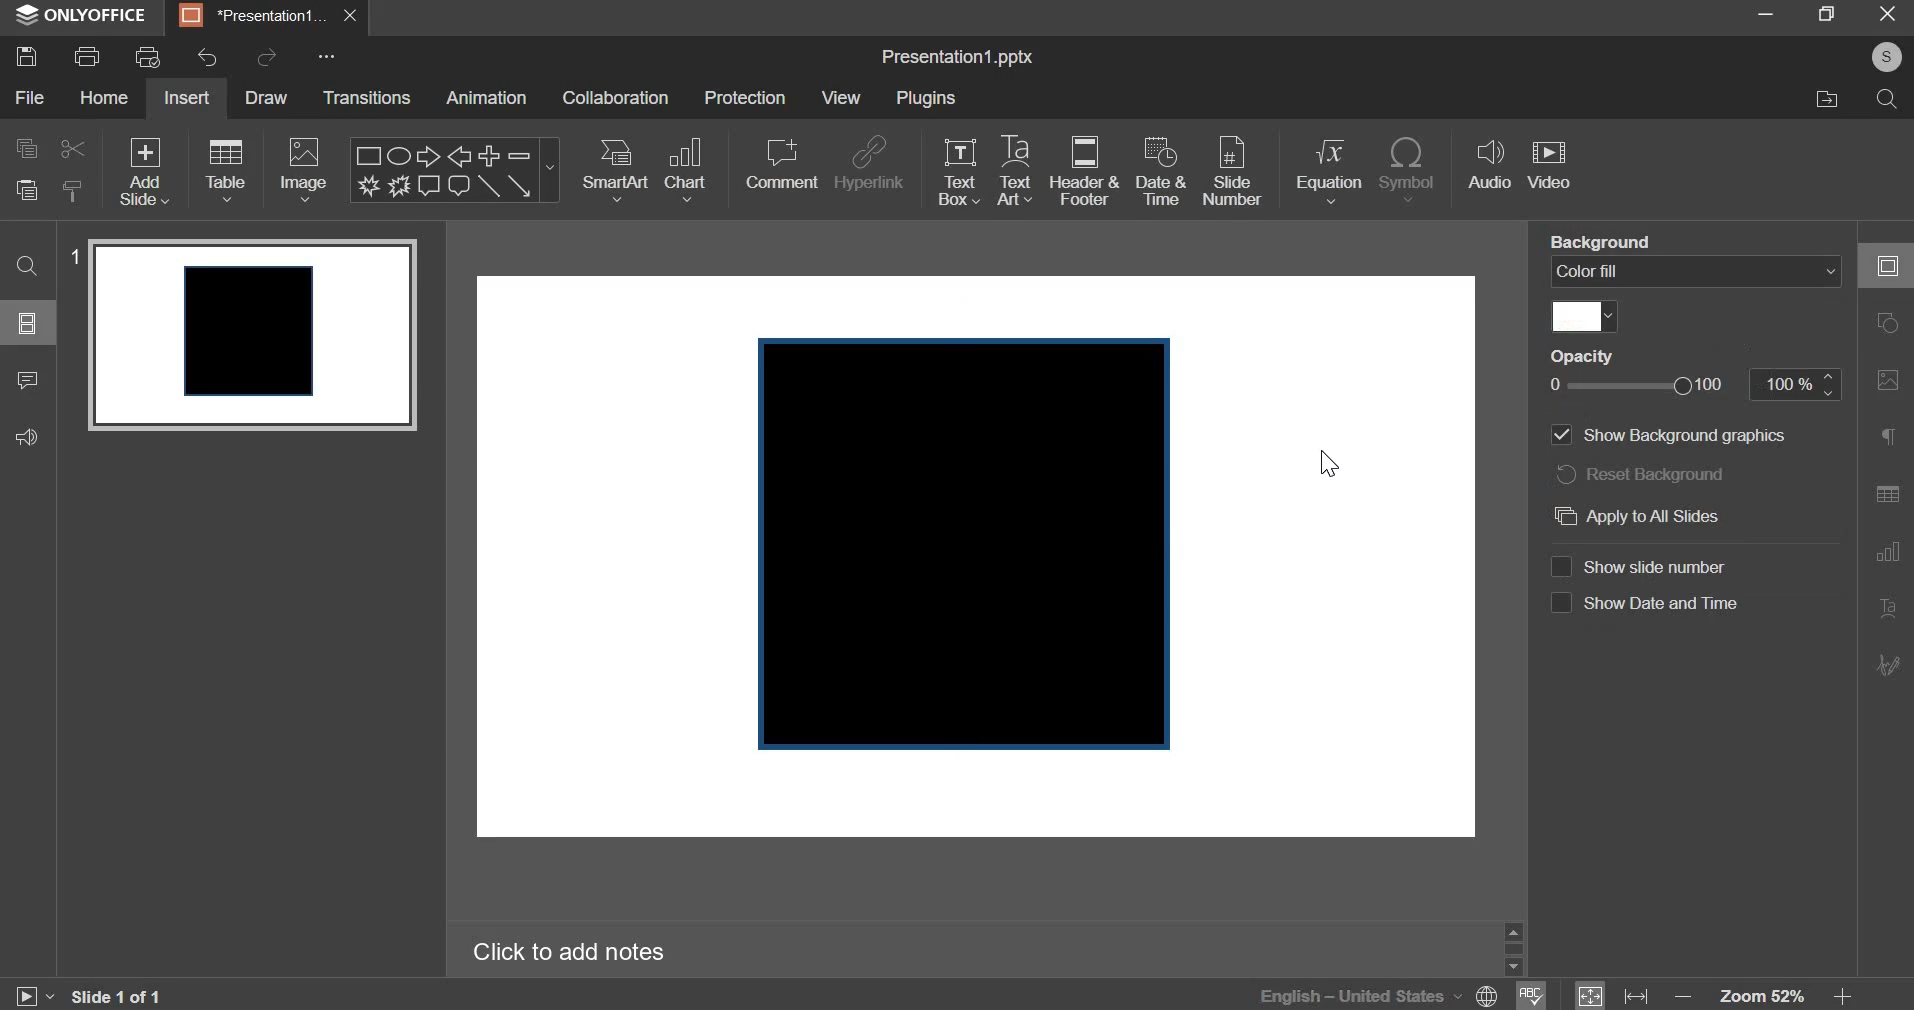  I want to click on Add Shape, so click(490, 156).